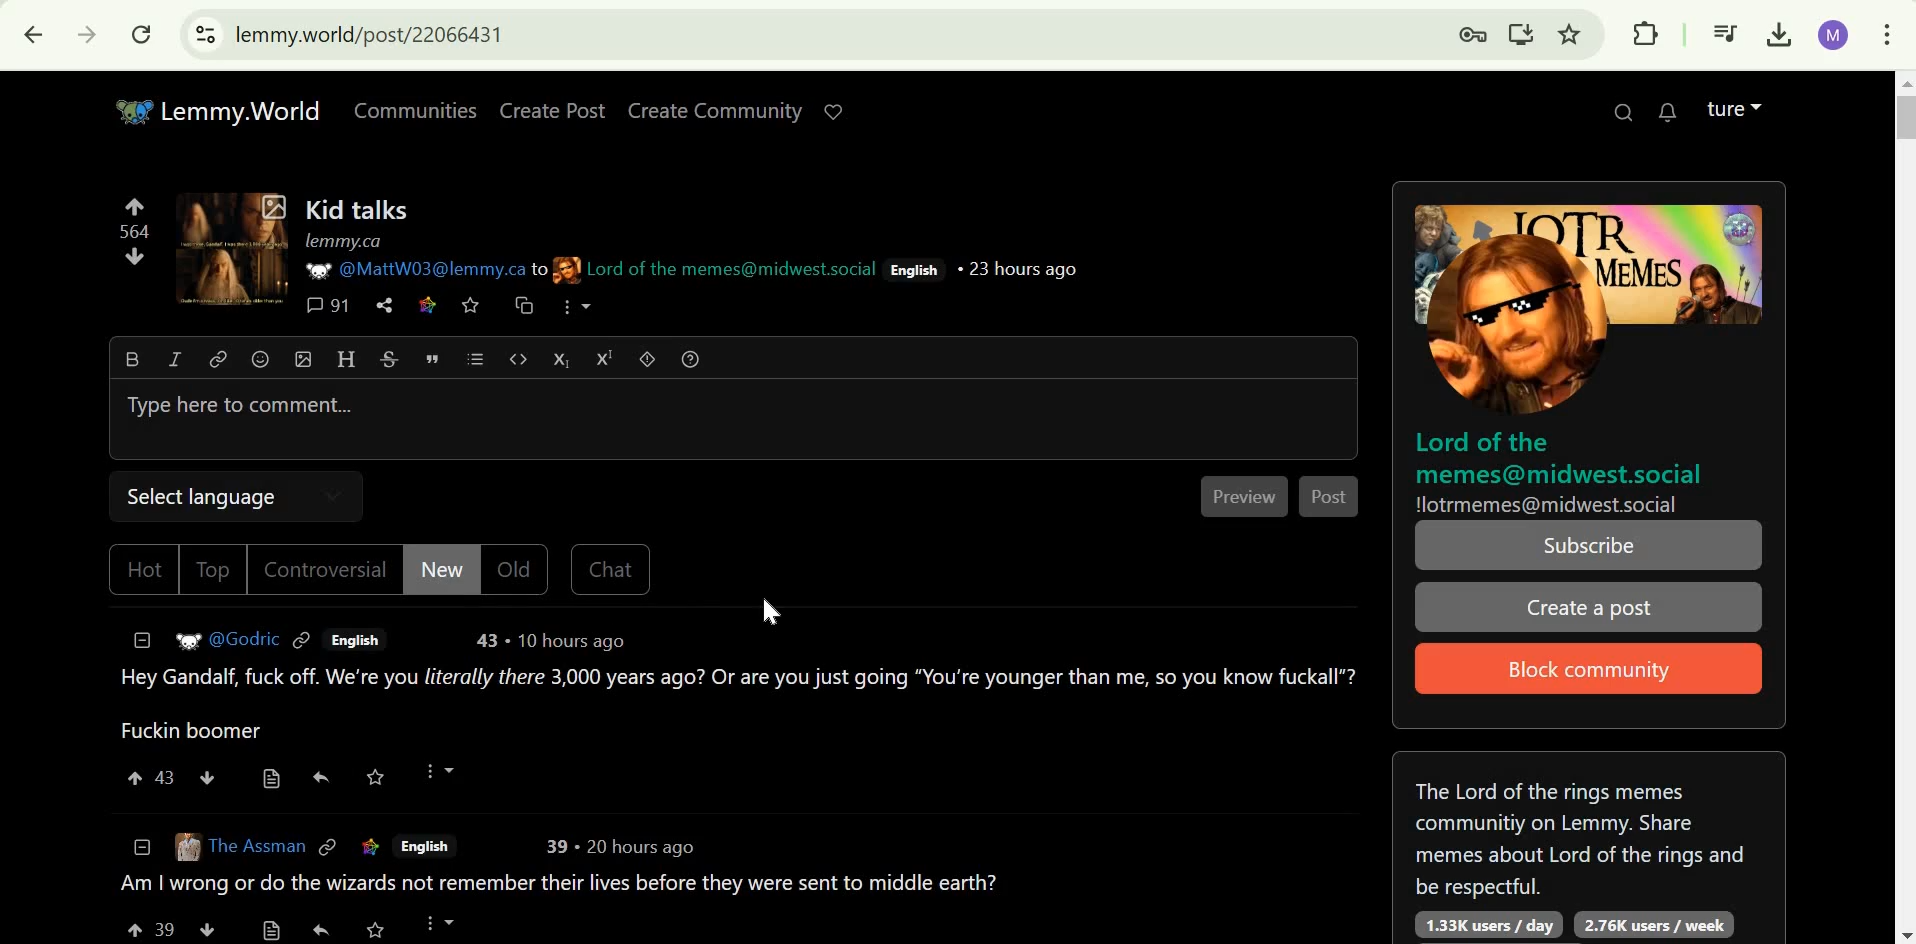  What do you see at coordinates (1904, 506) in the screenshot?
I see `Scrollbar` at bounding box center [1904, 506].